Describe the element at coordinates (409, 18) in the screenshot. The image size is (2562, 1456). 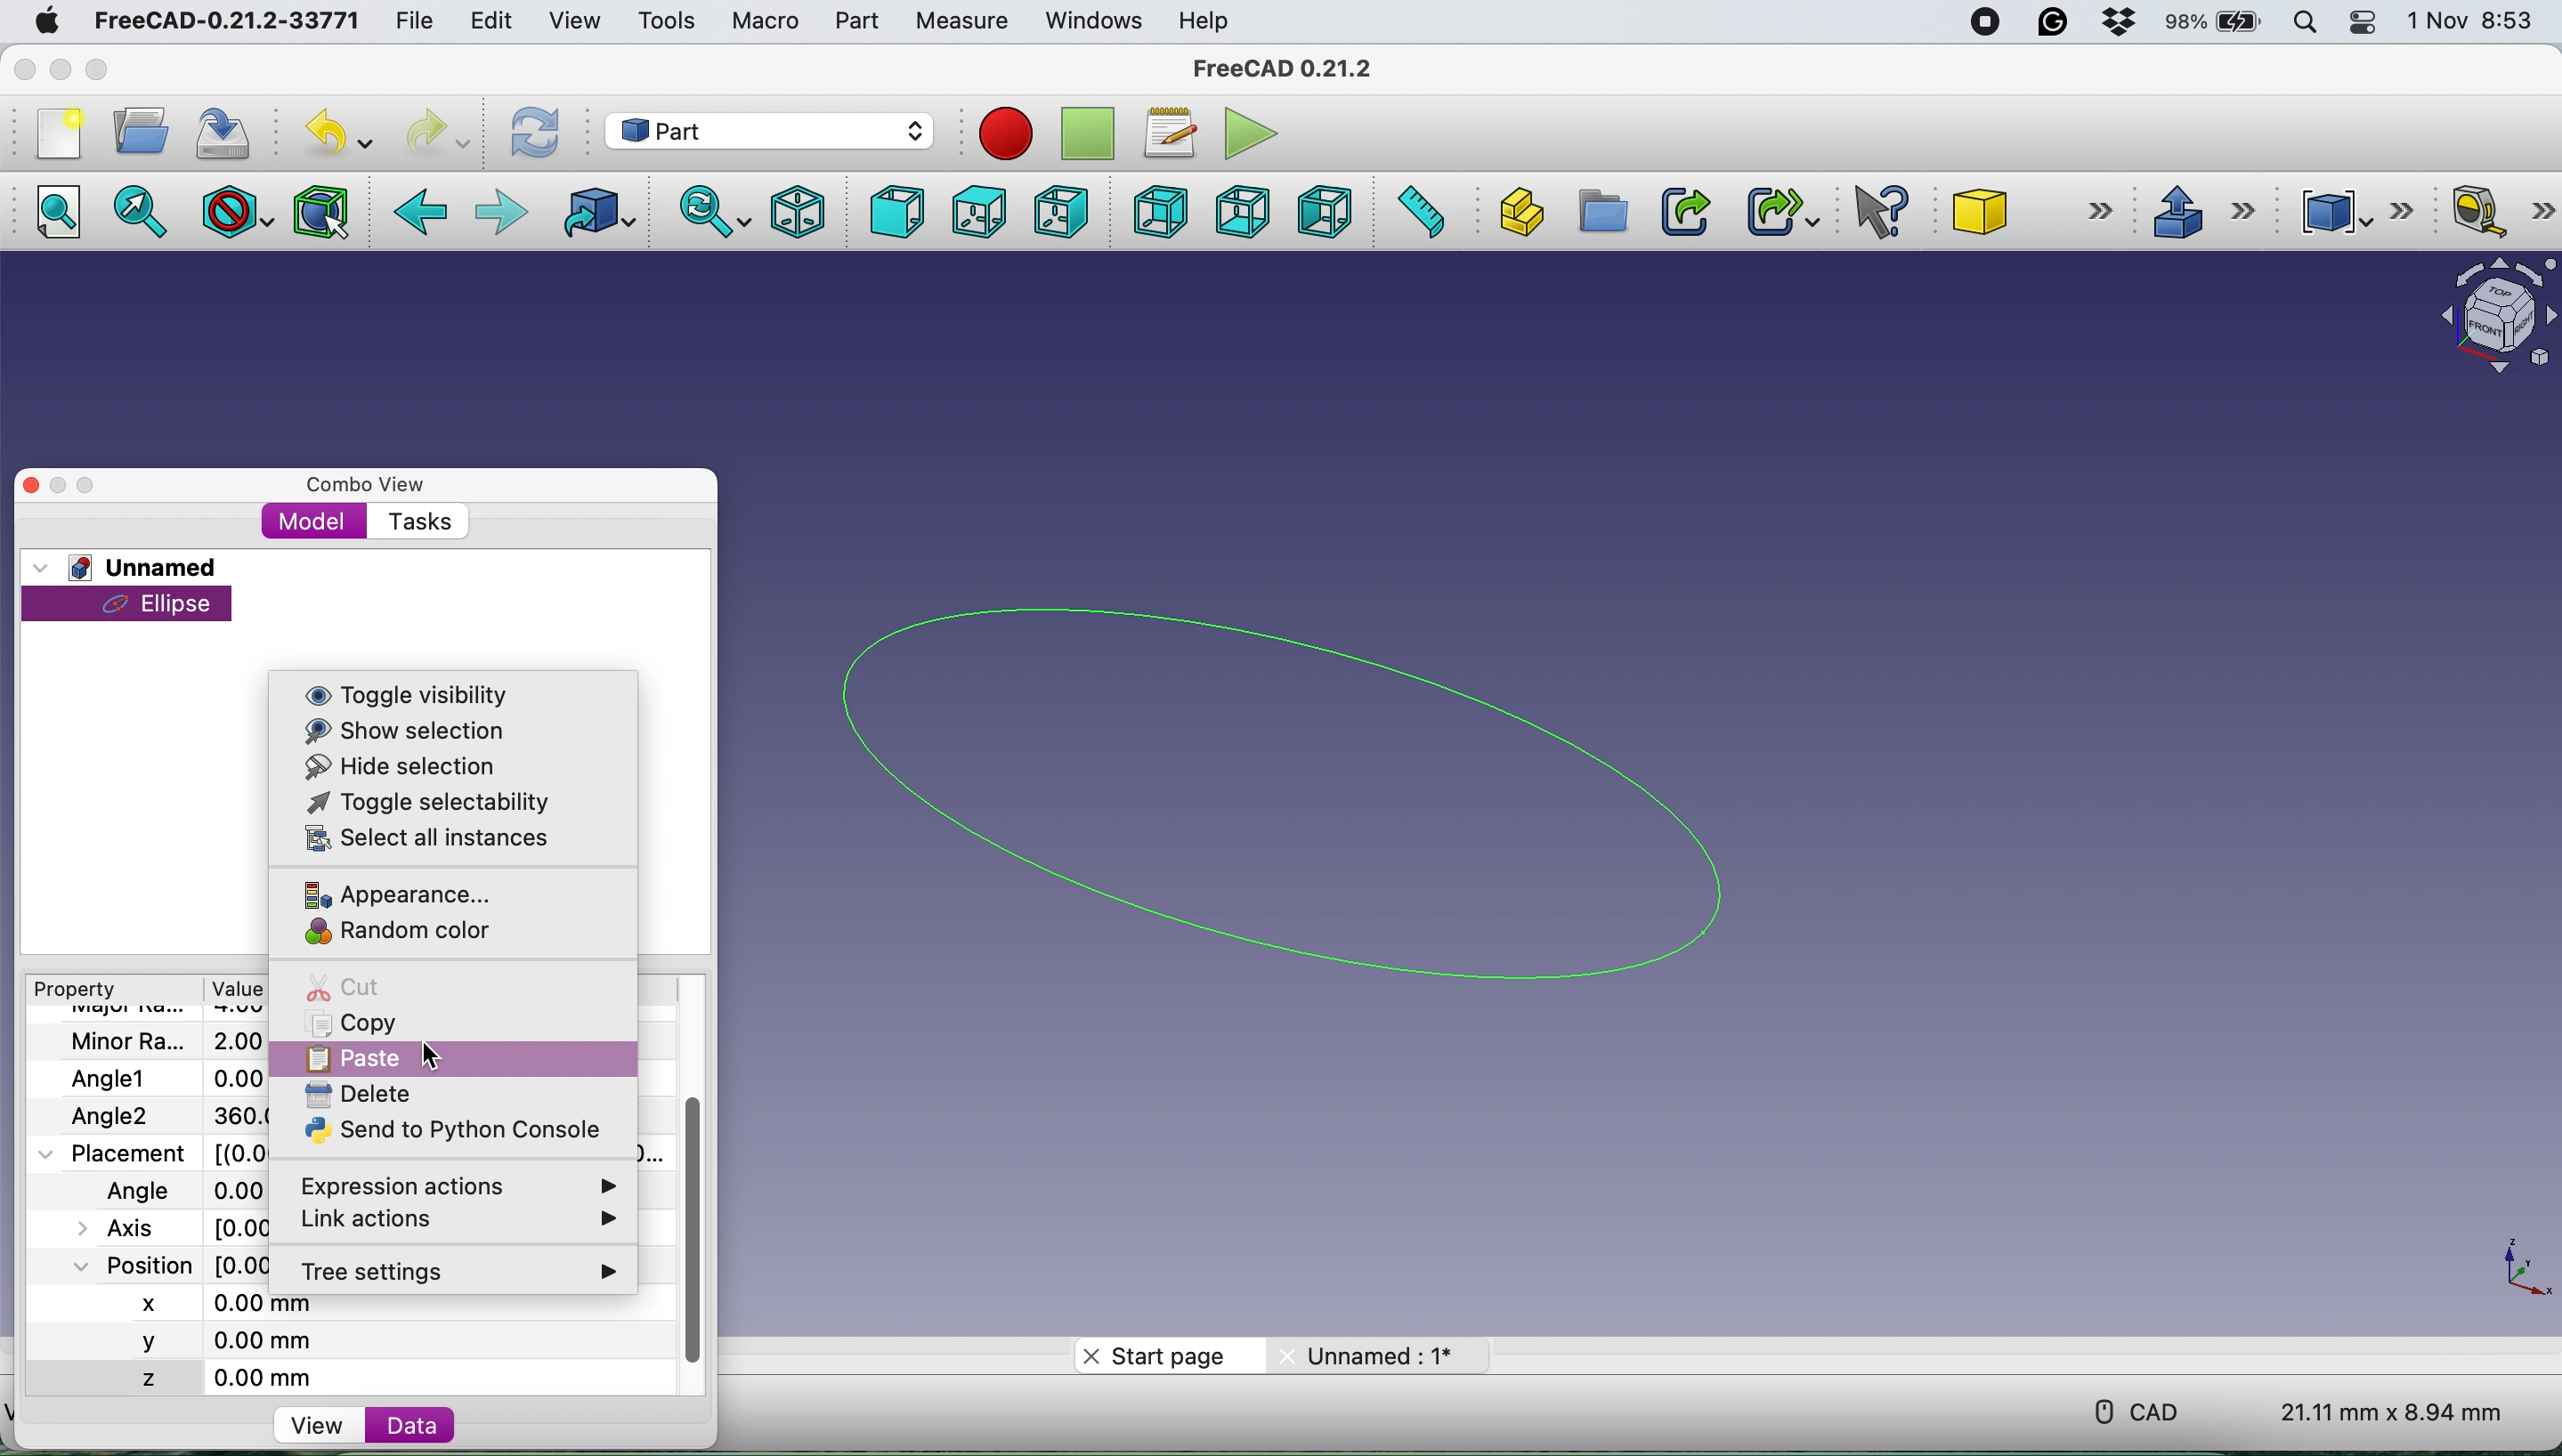
I see `file` at that location.